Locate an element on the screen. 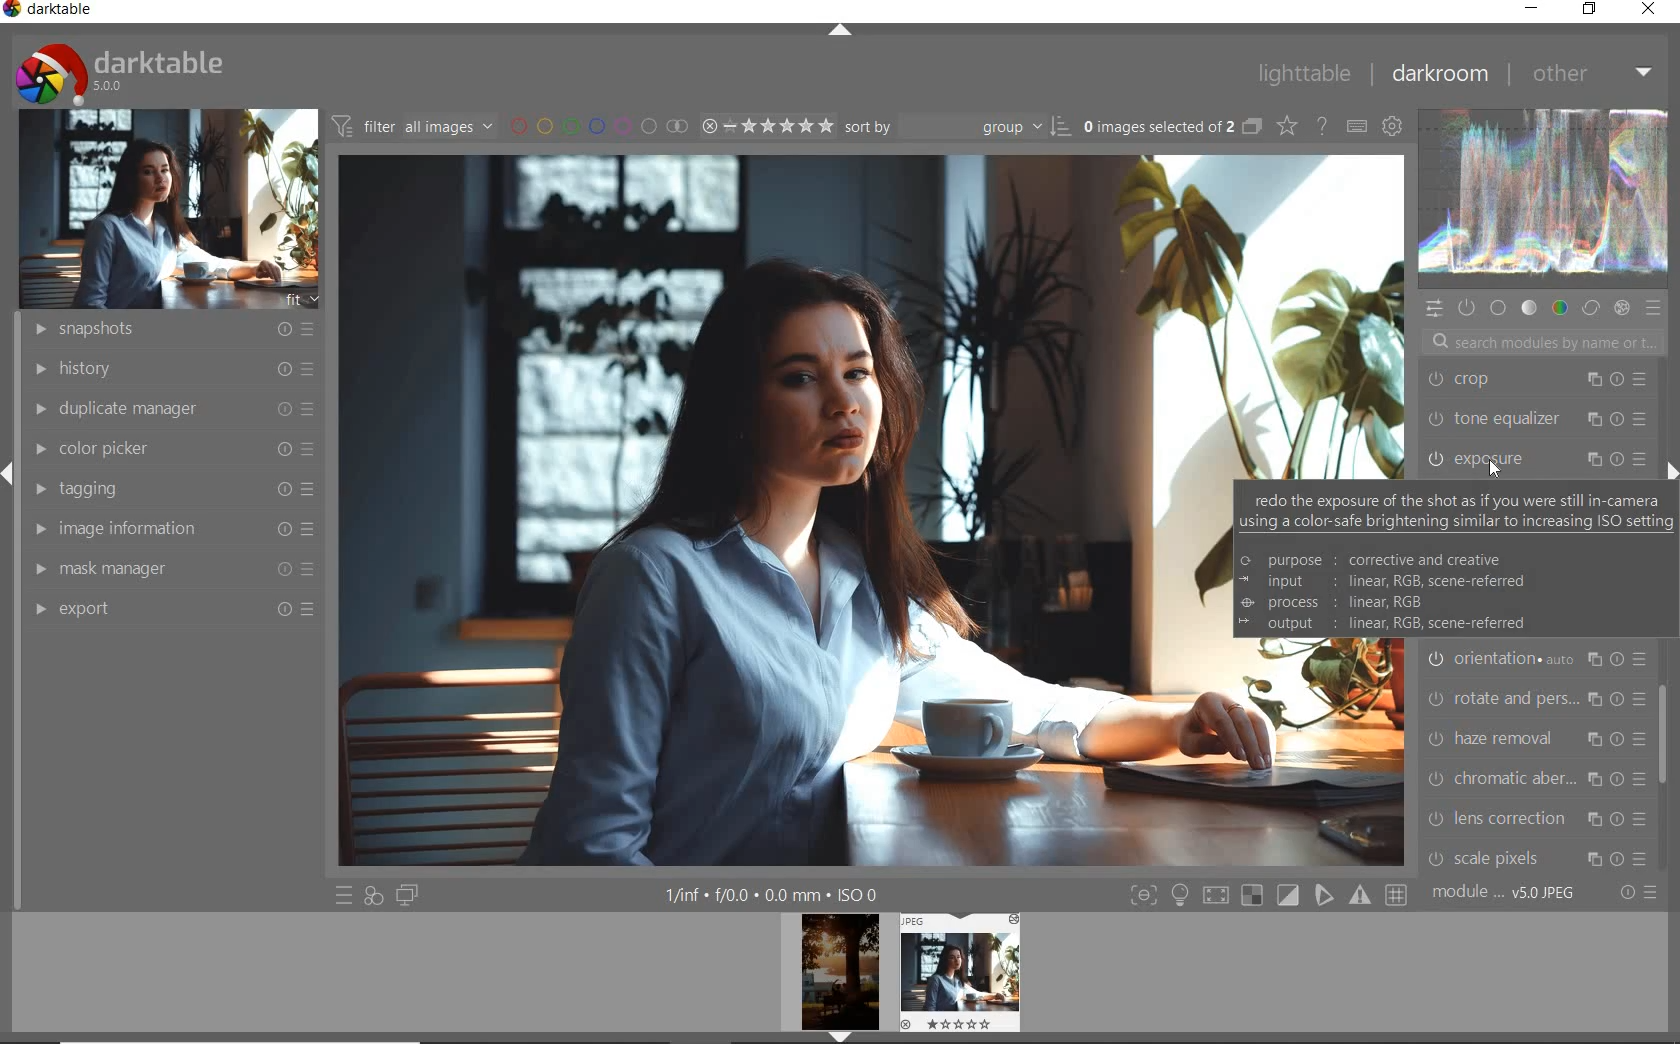  FILTER IMAGE is located at coordinates (408, 126).